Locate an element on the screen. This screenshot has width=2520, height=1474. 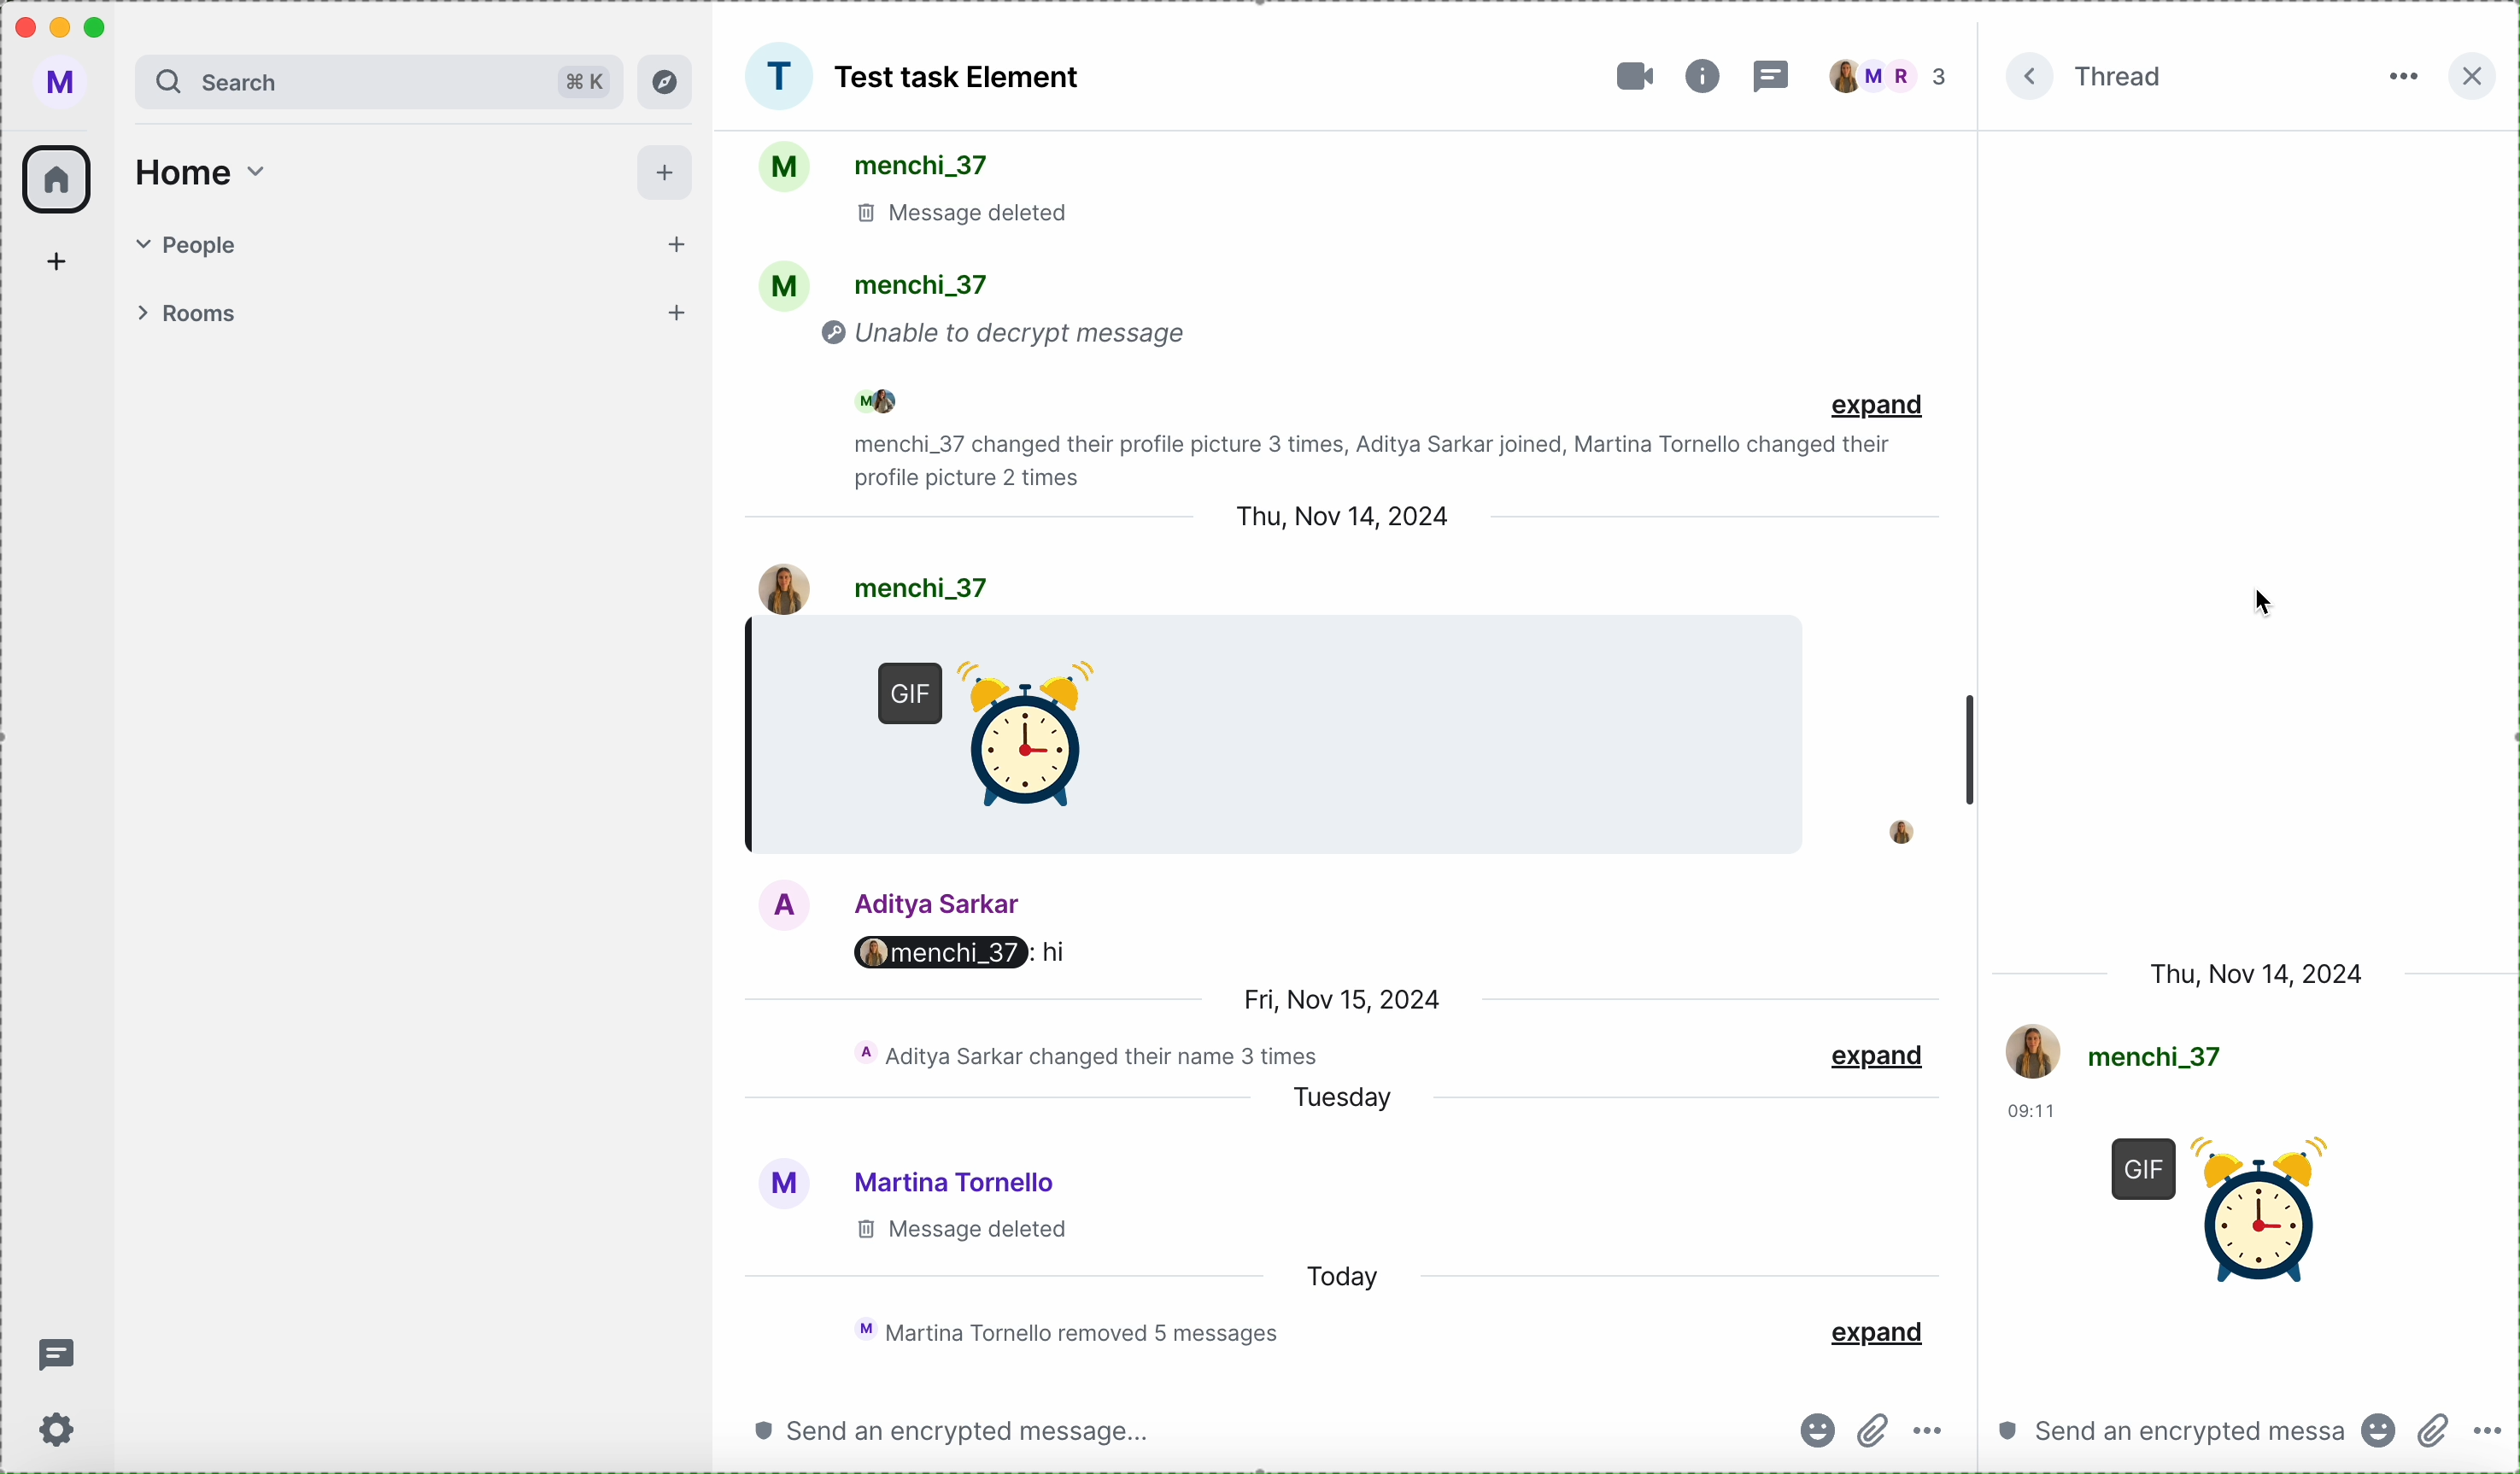
user is located at coordinates (874, 588).